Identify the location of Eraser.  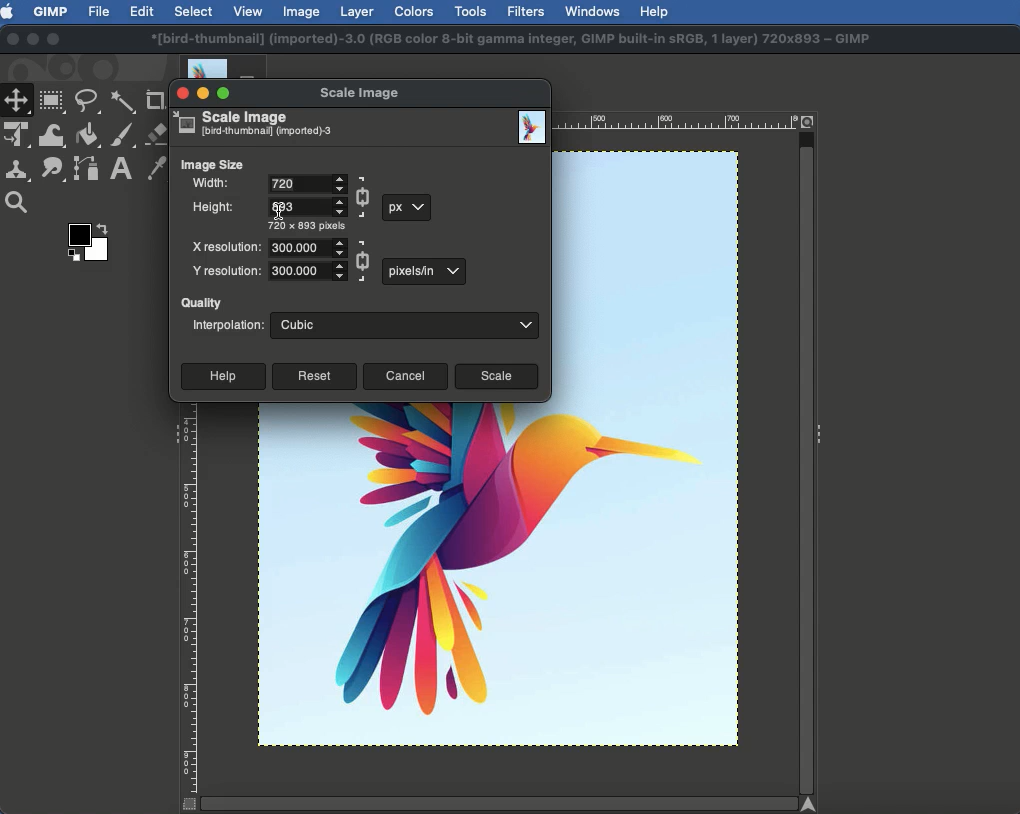
(156, 134).